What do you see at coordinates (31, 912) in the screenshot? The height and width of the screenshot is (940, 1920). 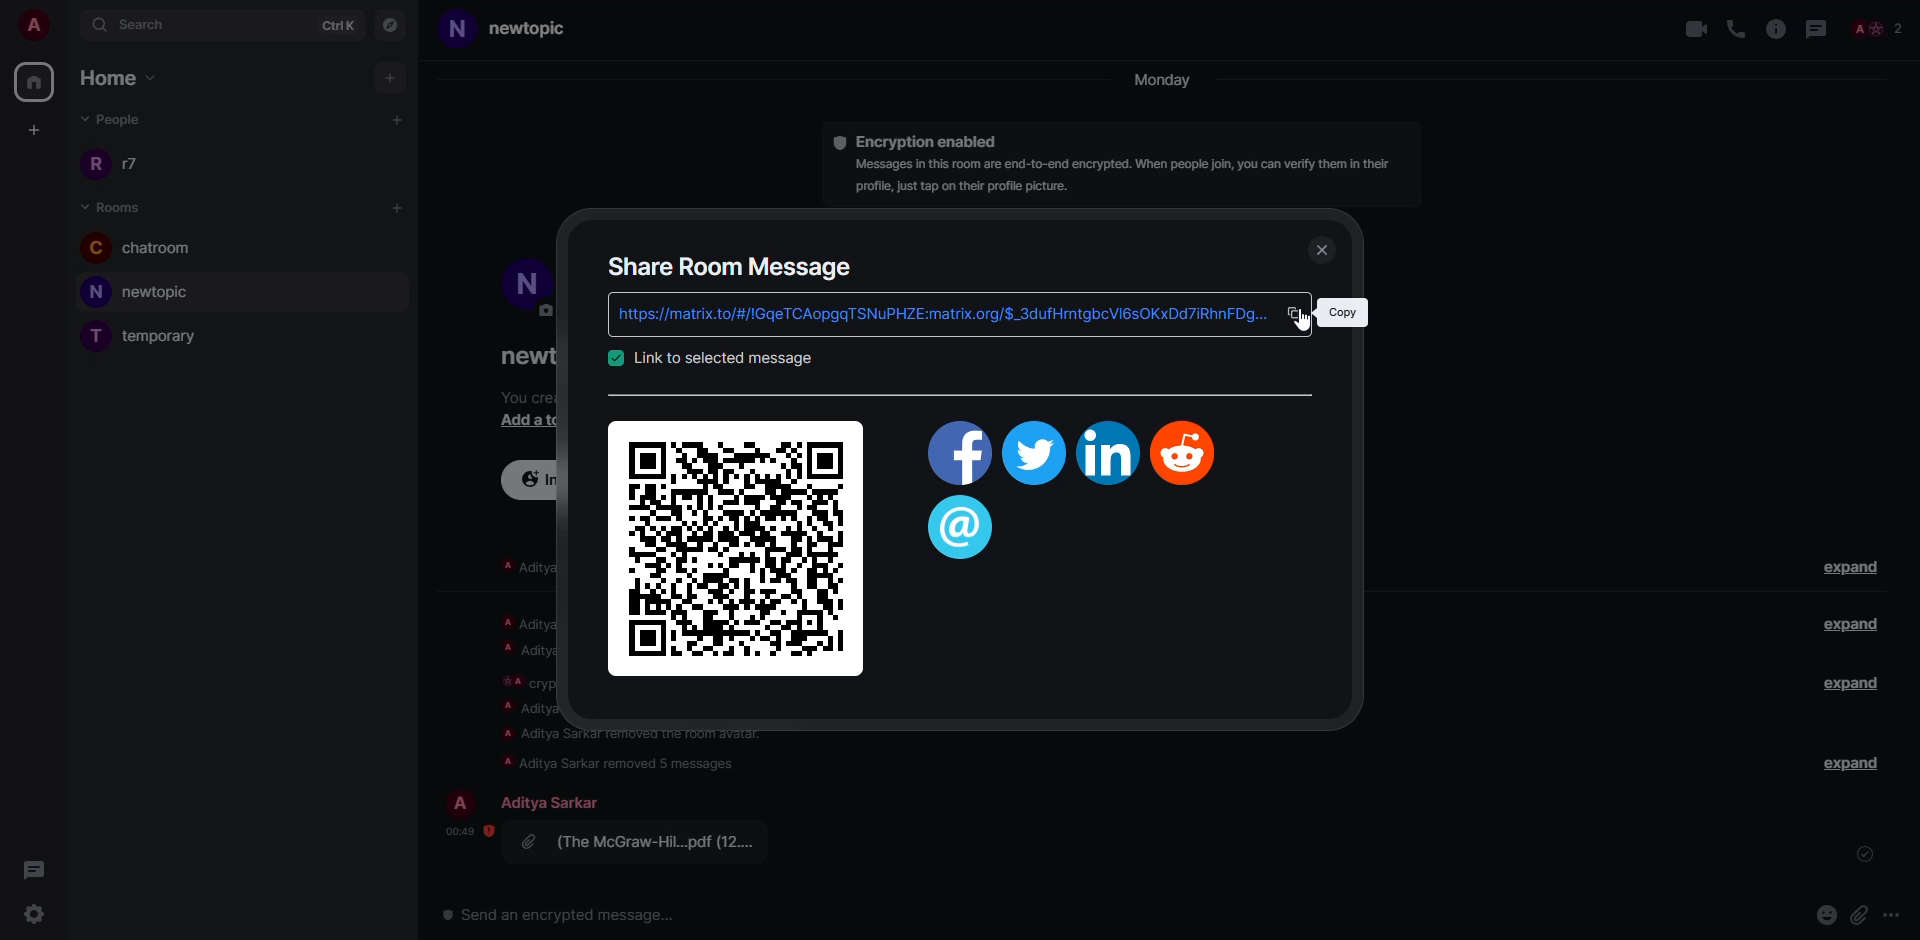 I see `settings` at bounding box center [31, 912].